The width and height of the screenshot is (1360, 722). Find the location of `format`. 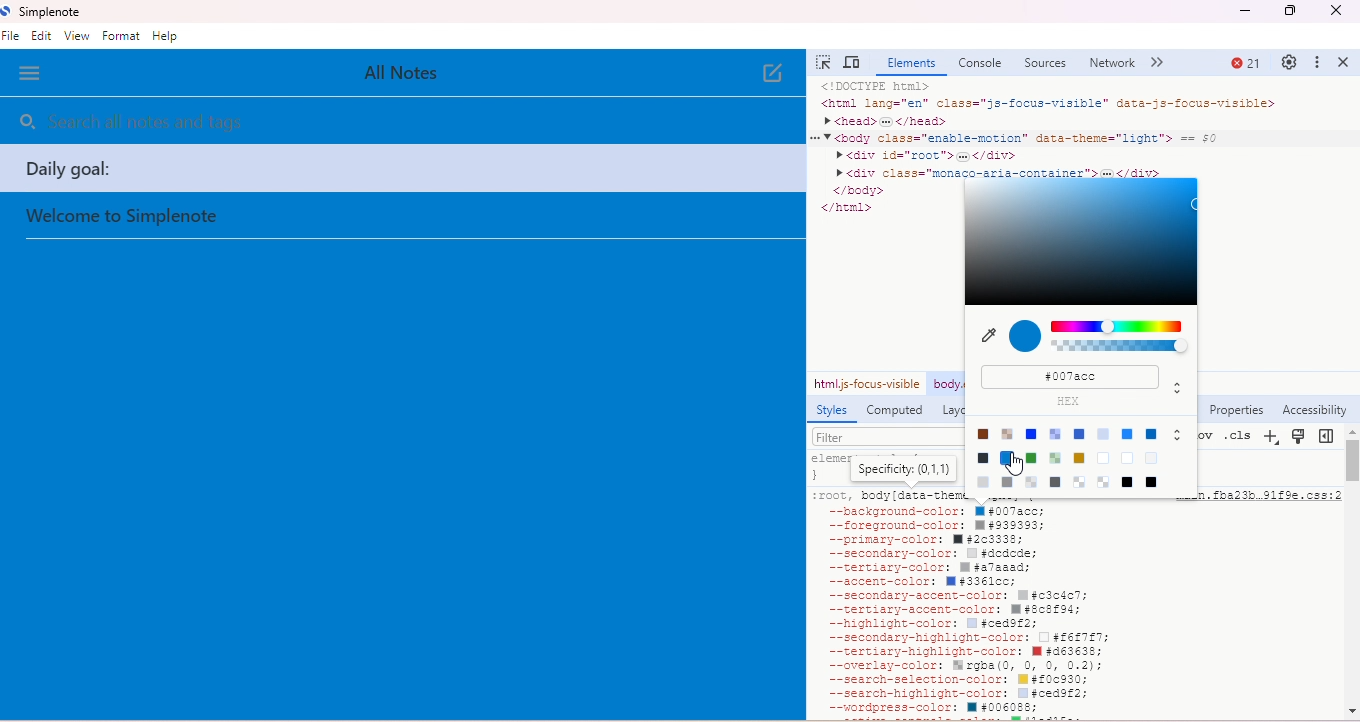

format is located at coordinates (121, 36).